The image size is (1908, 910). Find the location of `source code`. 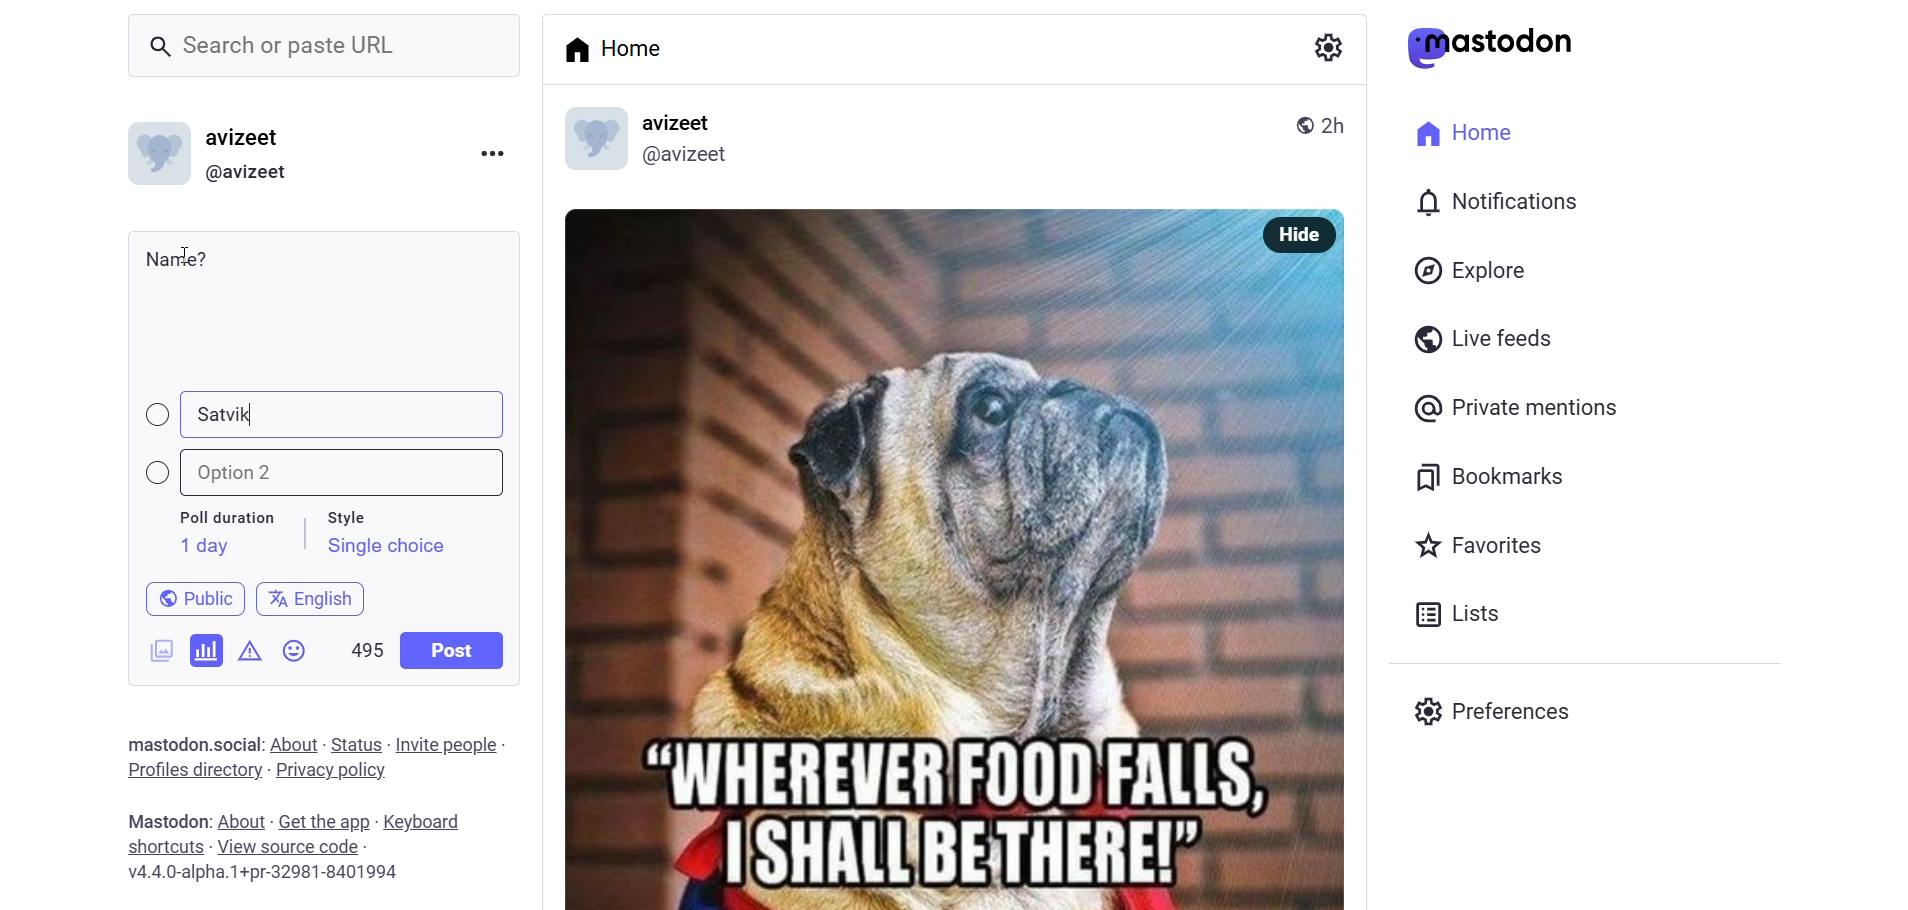

source code is located at coordinates (291, 847).